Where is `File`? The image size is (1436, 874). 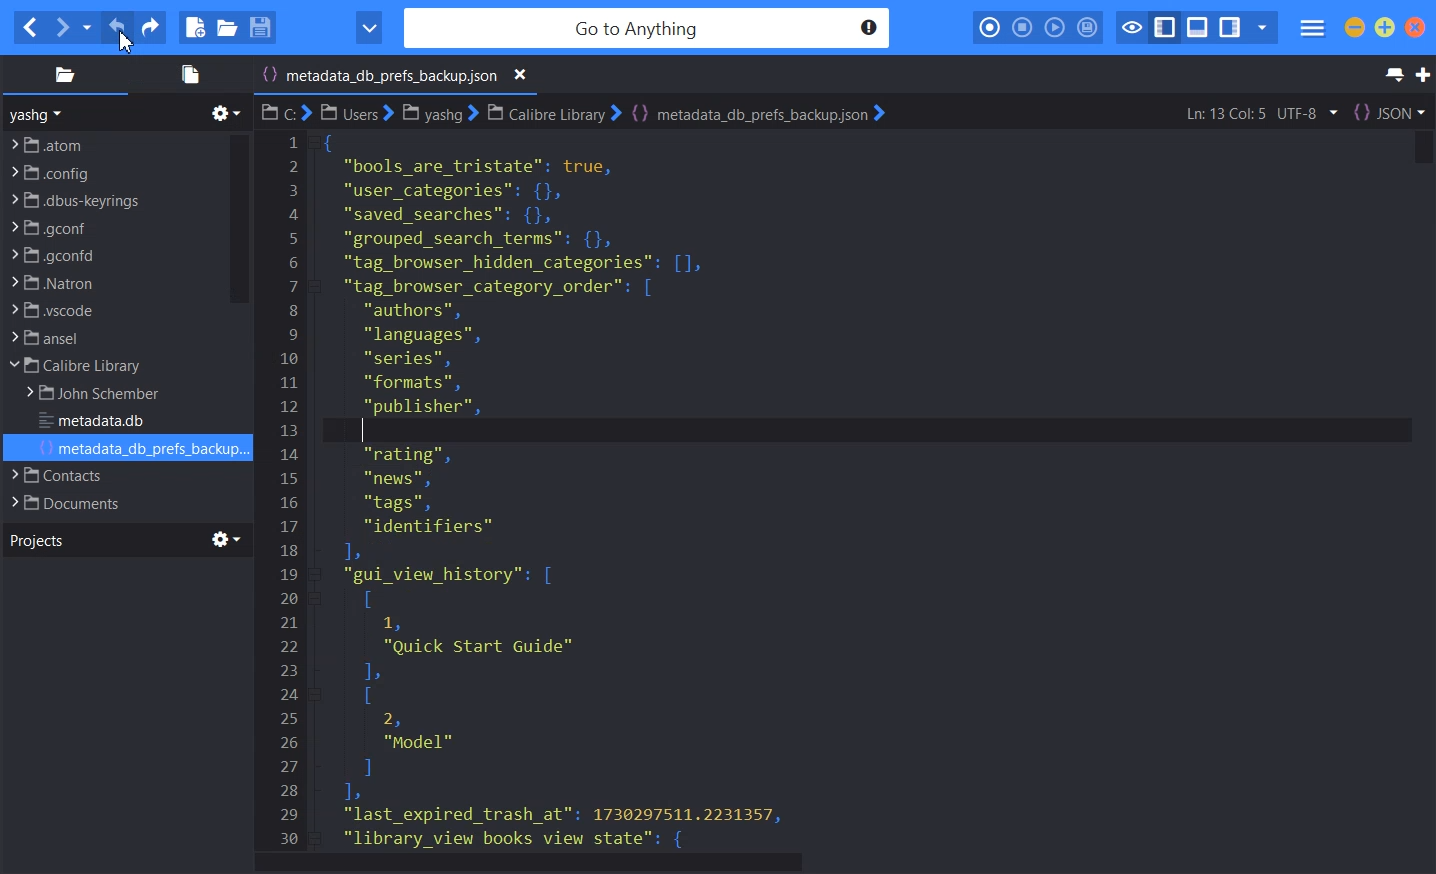 File is located at coordinates (111, 338).